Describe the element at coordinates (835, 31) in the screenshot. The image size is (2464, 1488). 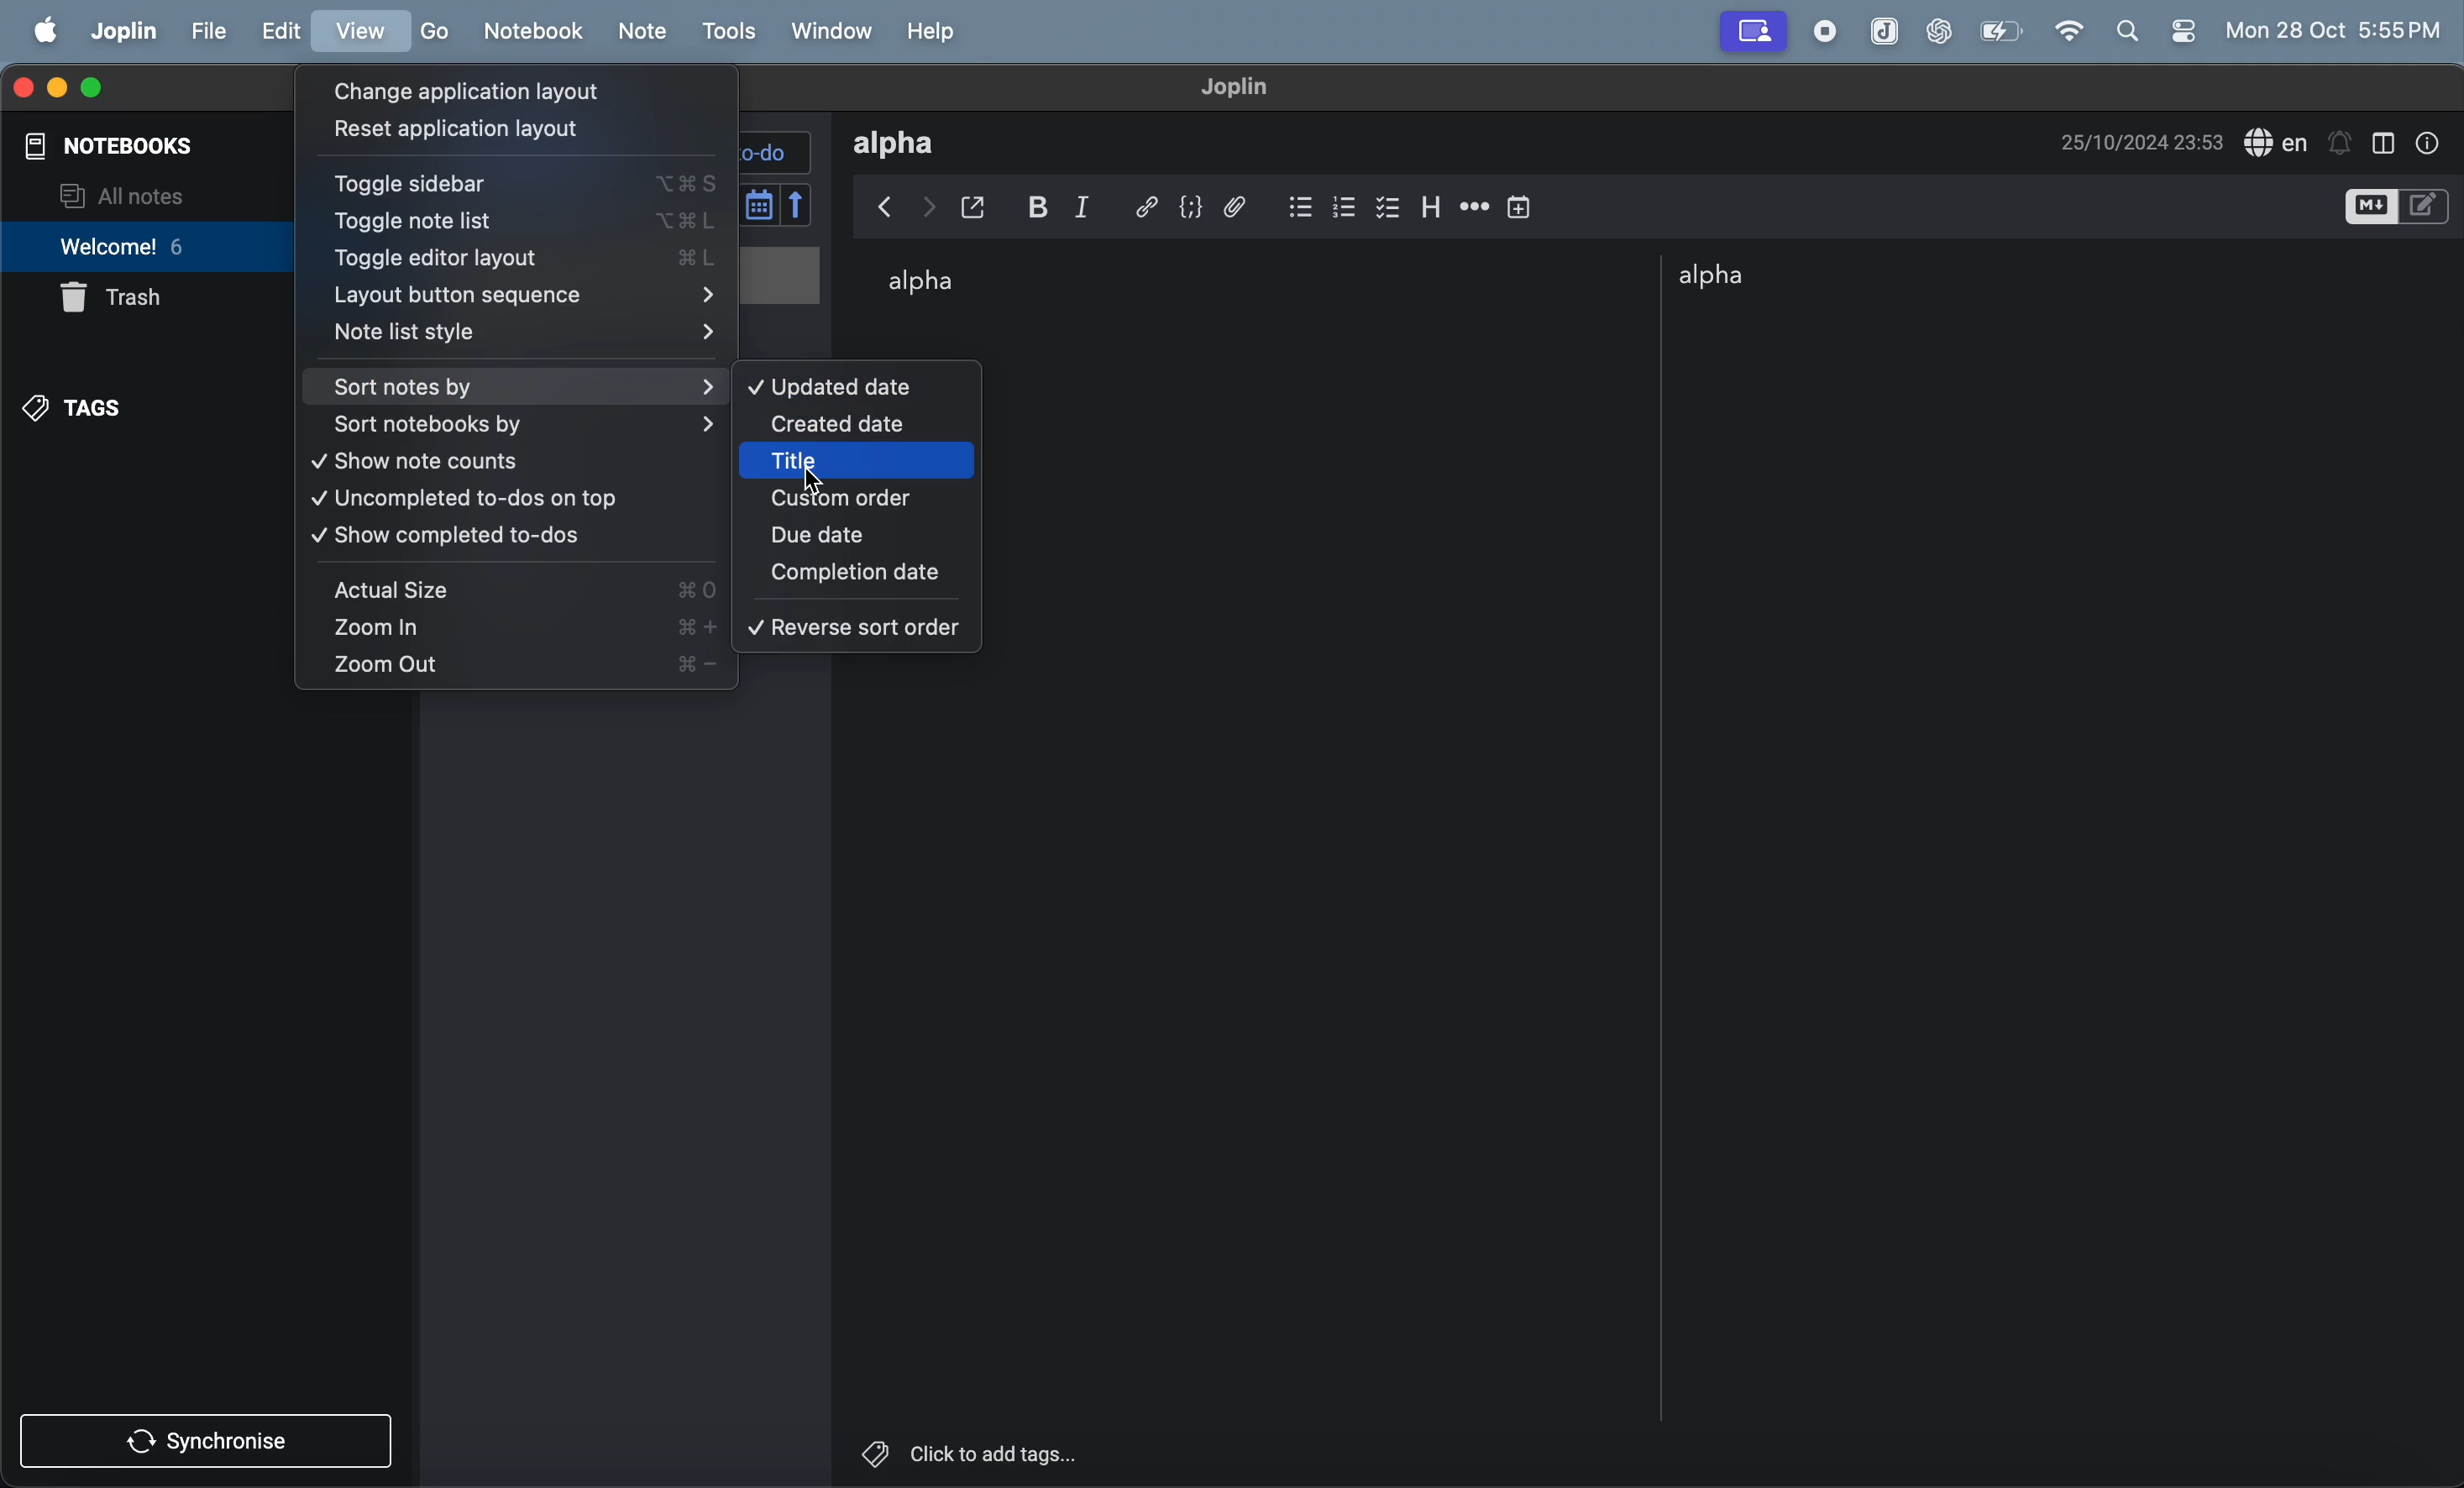
I see `window` at that location.